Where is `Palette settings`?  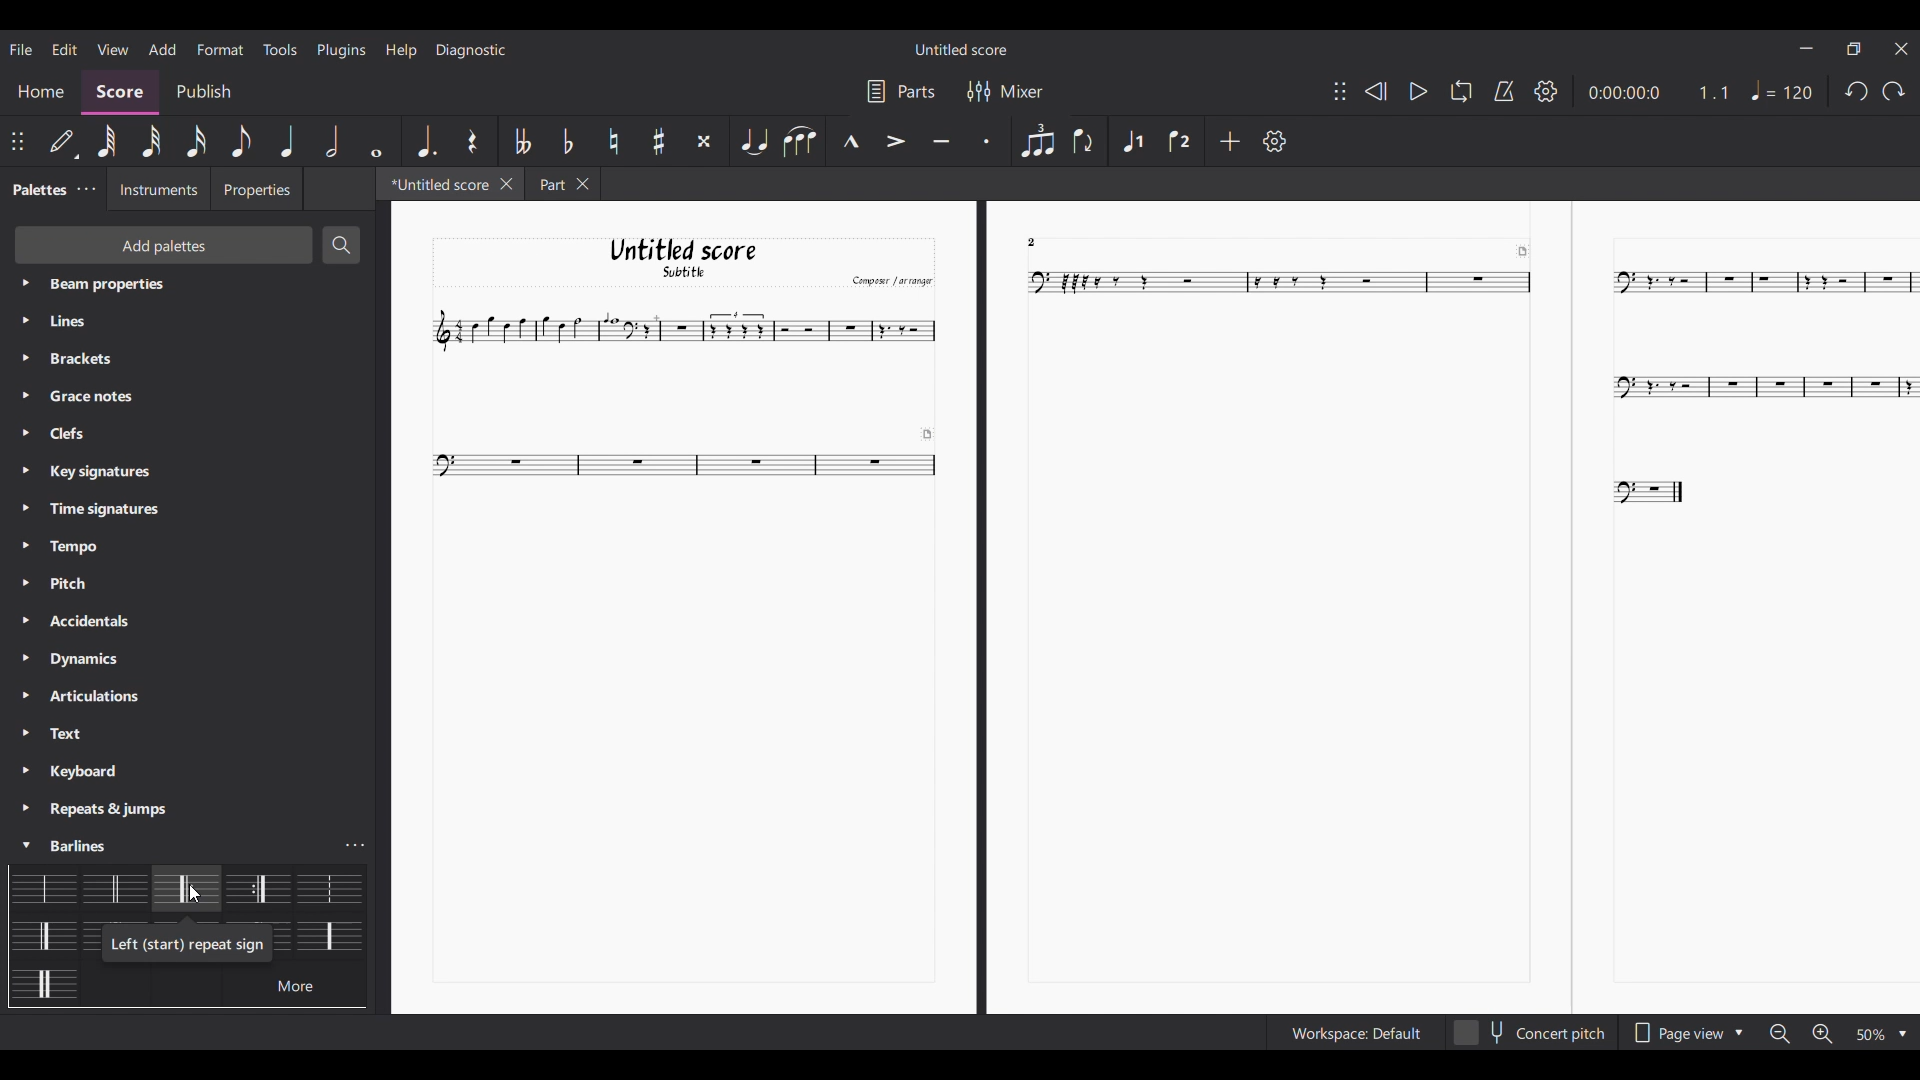 Palette settings is located at coordinates (86, 189).